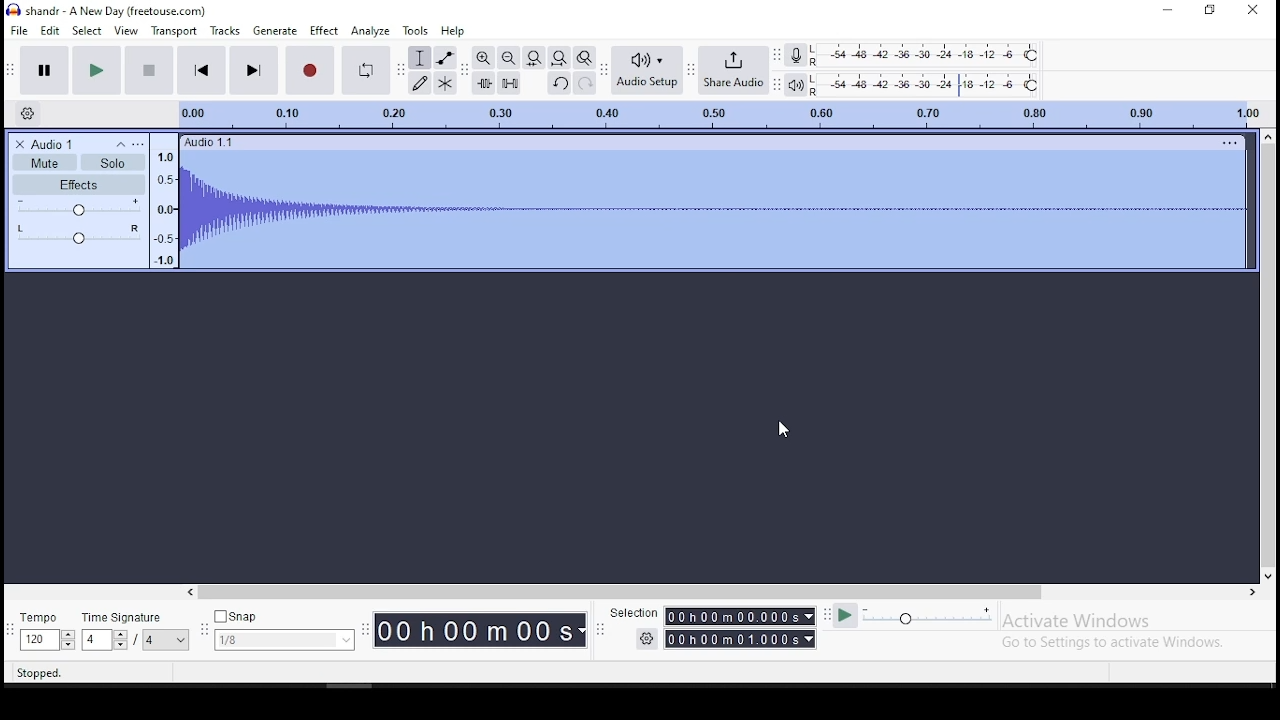  Describe the element at coordinates (150, 69) in the screenshot. I see `stop` at that location.